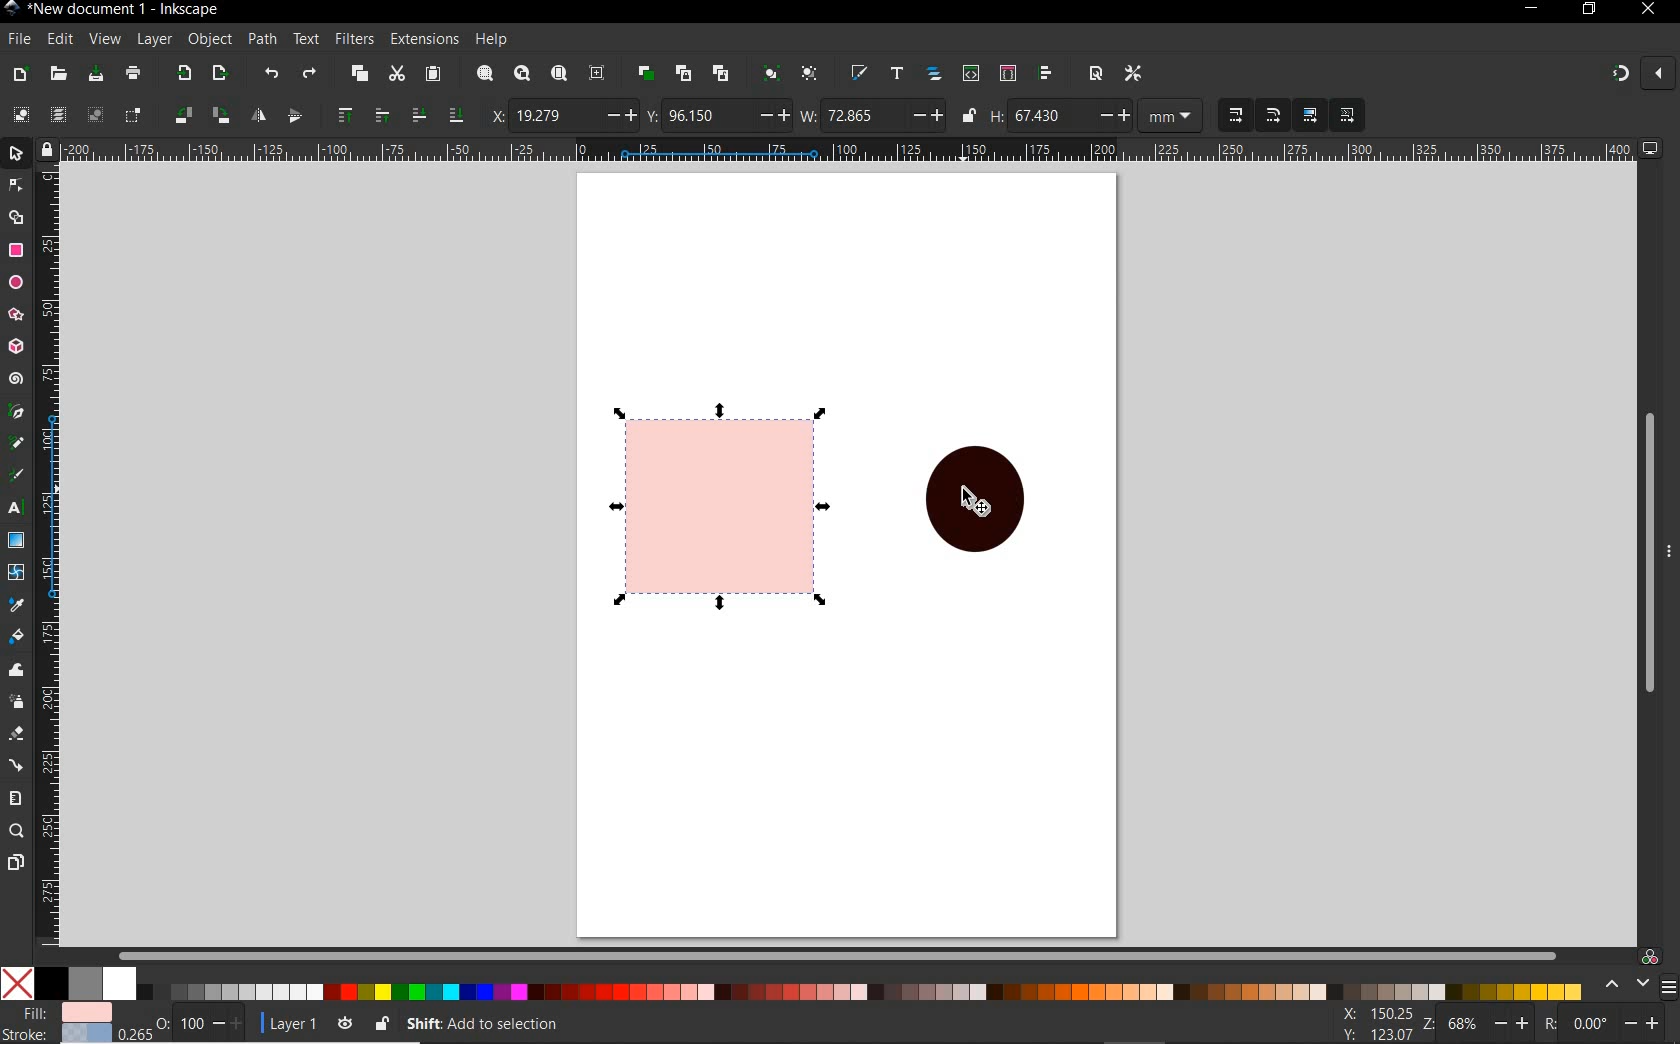 The height and width of the screenshot is (1044, 1680). Describe the element at coordinates (810, 73) in the screenshot. I see `ungroup` at that location.